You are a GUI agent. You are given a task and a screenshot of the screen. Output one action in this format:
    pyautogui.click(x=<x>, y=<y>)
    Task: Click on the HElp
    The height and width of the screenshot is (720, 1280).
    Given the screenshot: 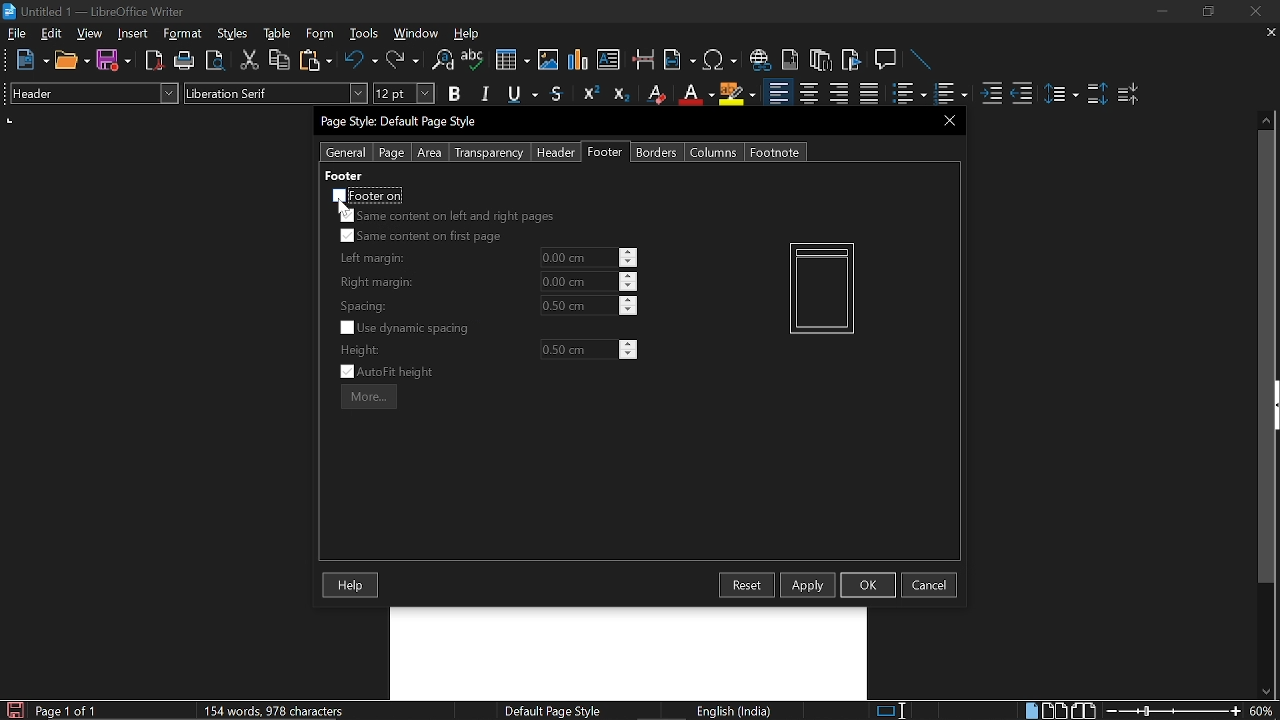 What is the action you would take?
    pyautogui.click(x=468, y=33)
    